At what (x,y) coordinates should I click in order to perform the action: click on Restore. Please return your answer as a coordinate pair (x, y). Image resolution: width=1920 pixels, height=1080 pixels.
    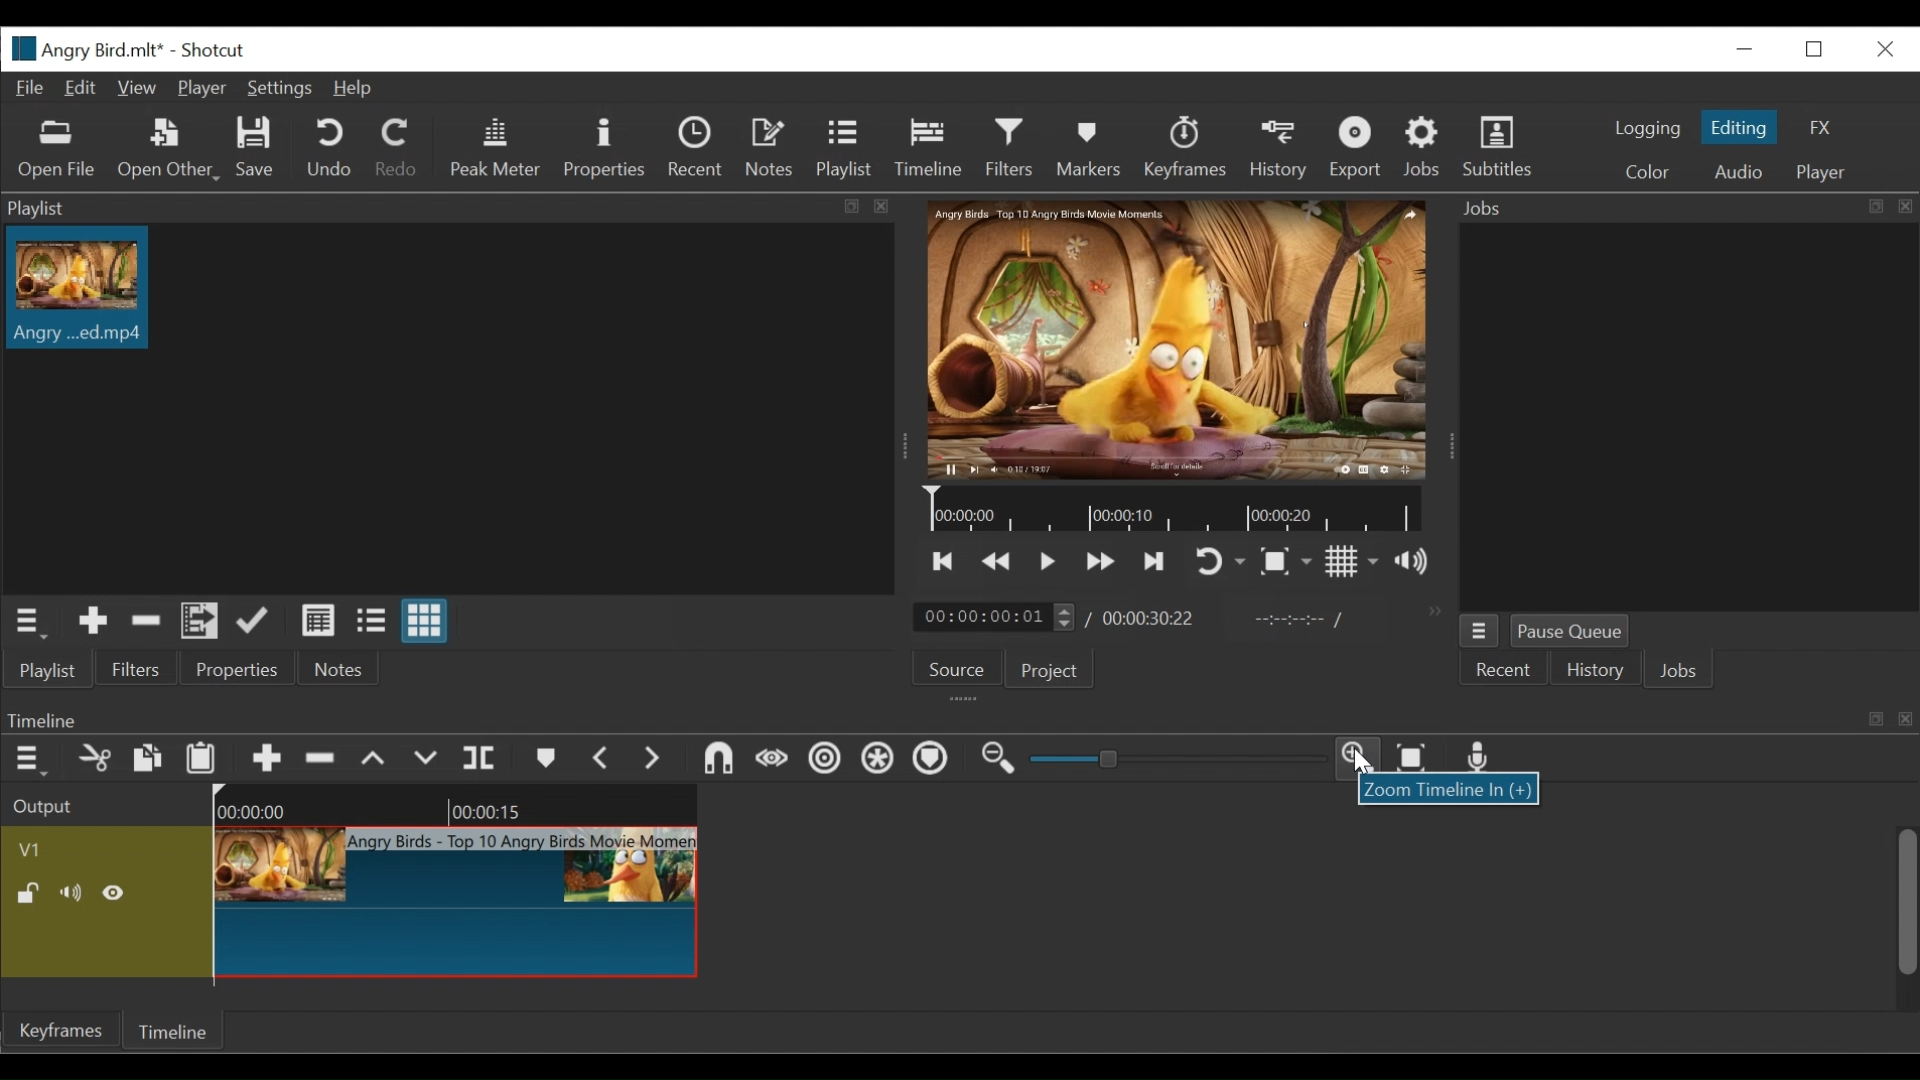
    Looking at the image, I should click on (1817, 48).